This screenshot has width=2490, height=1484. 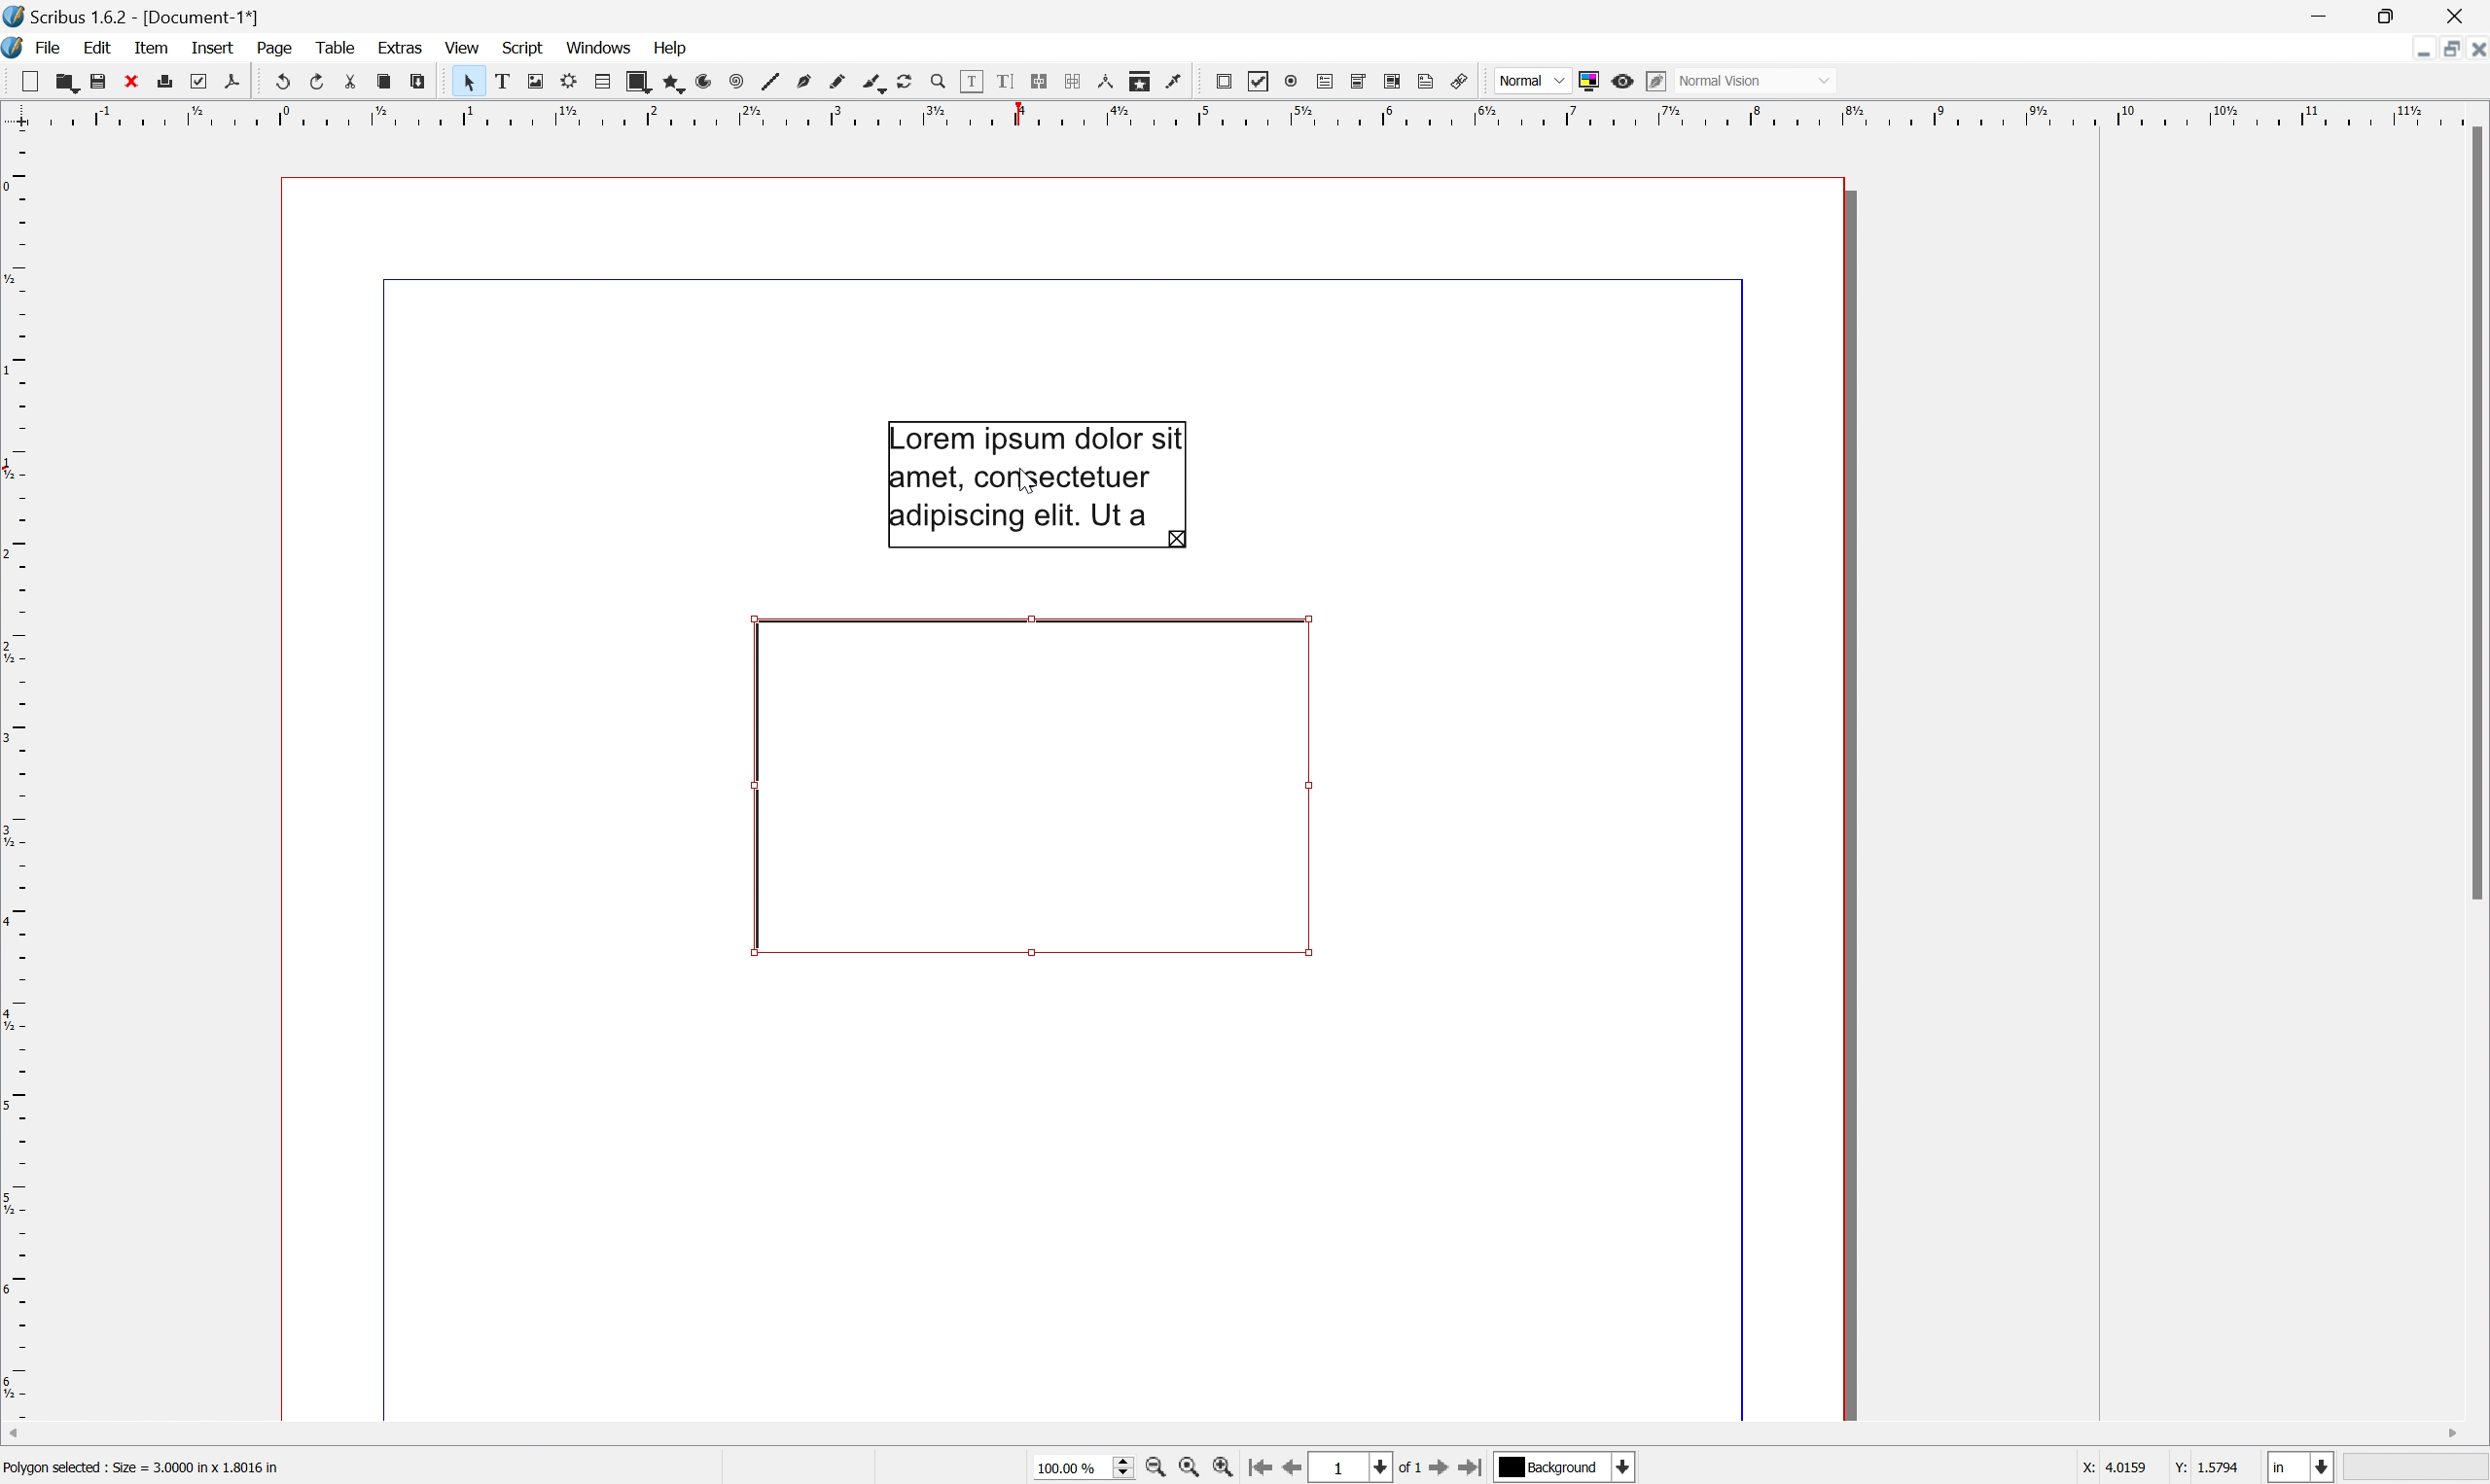 I want to click on New, so click(x=19, y=81).